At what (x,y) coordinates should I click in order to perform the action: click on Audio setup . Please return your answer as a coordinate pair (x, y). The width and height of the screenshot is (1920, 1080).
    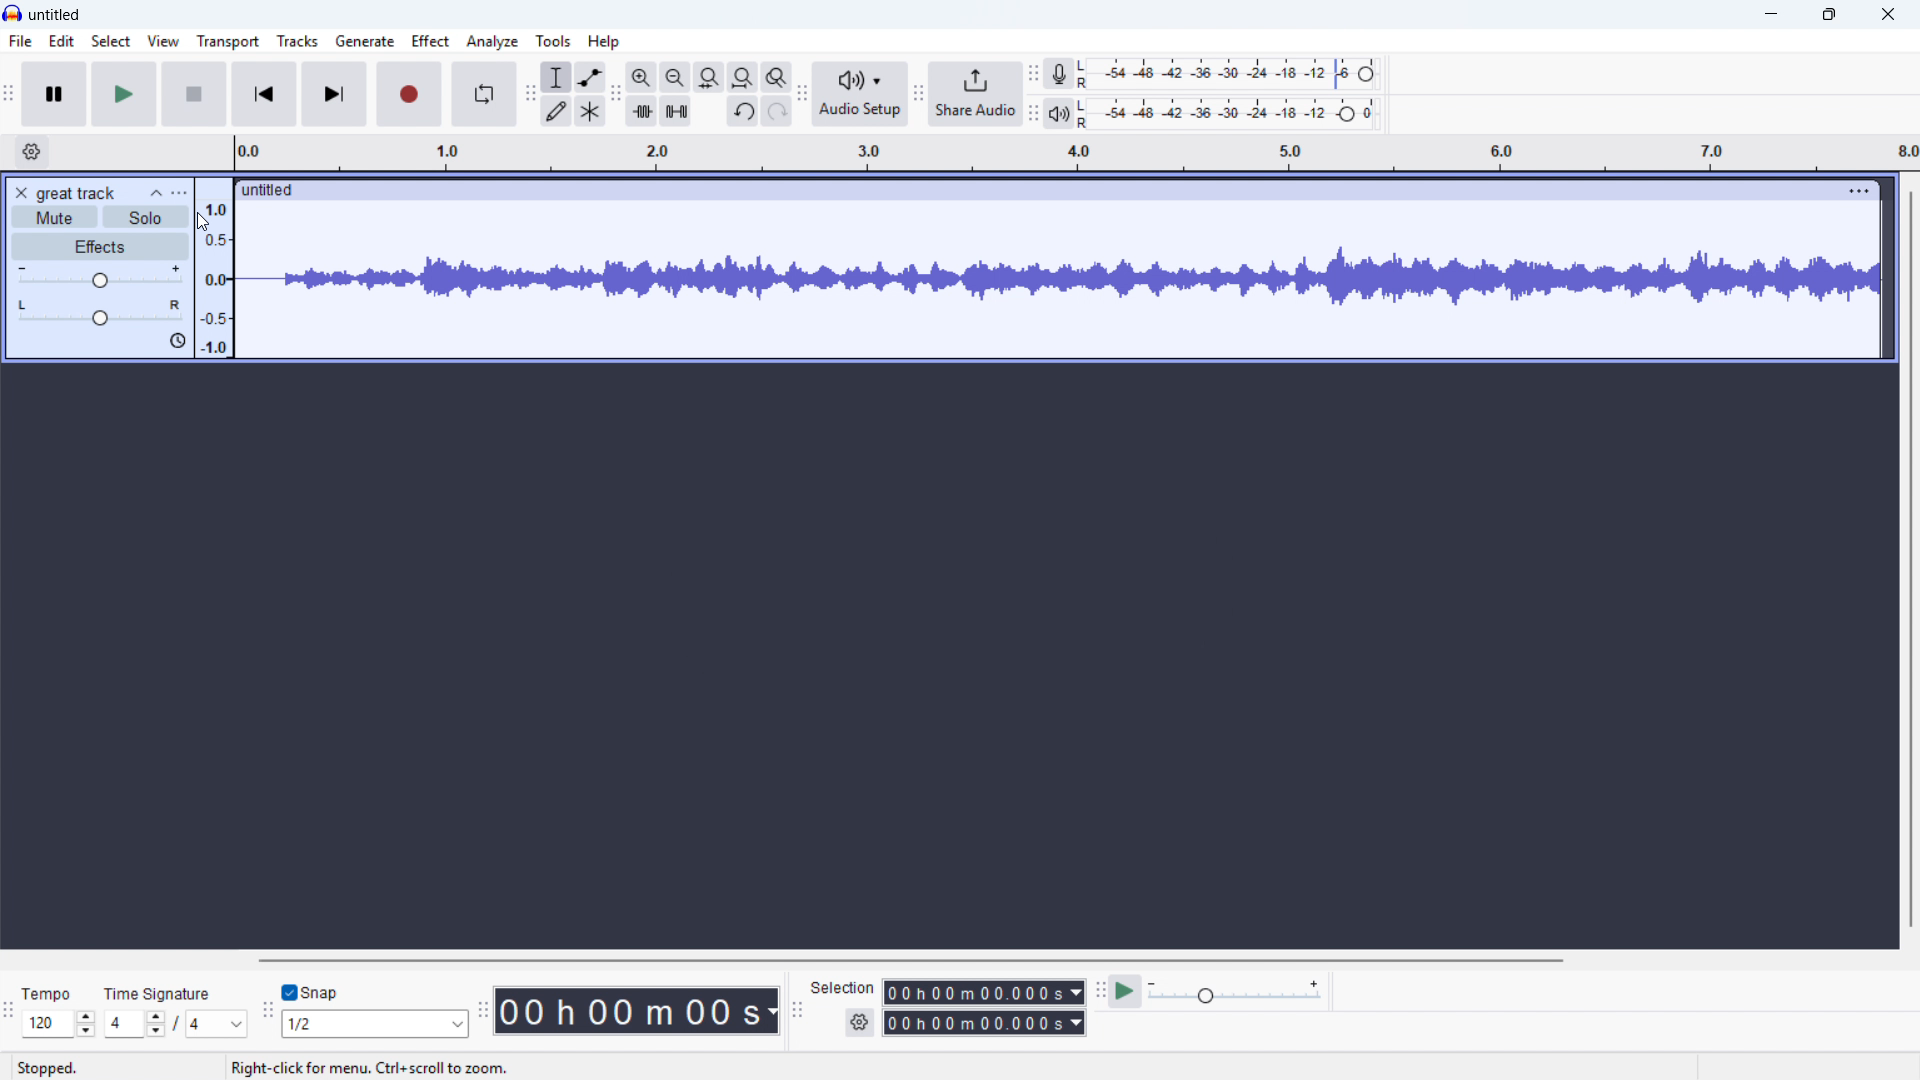
    Looking at the image, I should click on (860, 94).